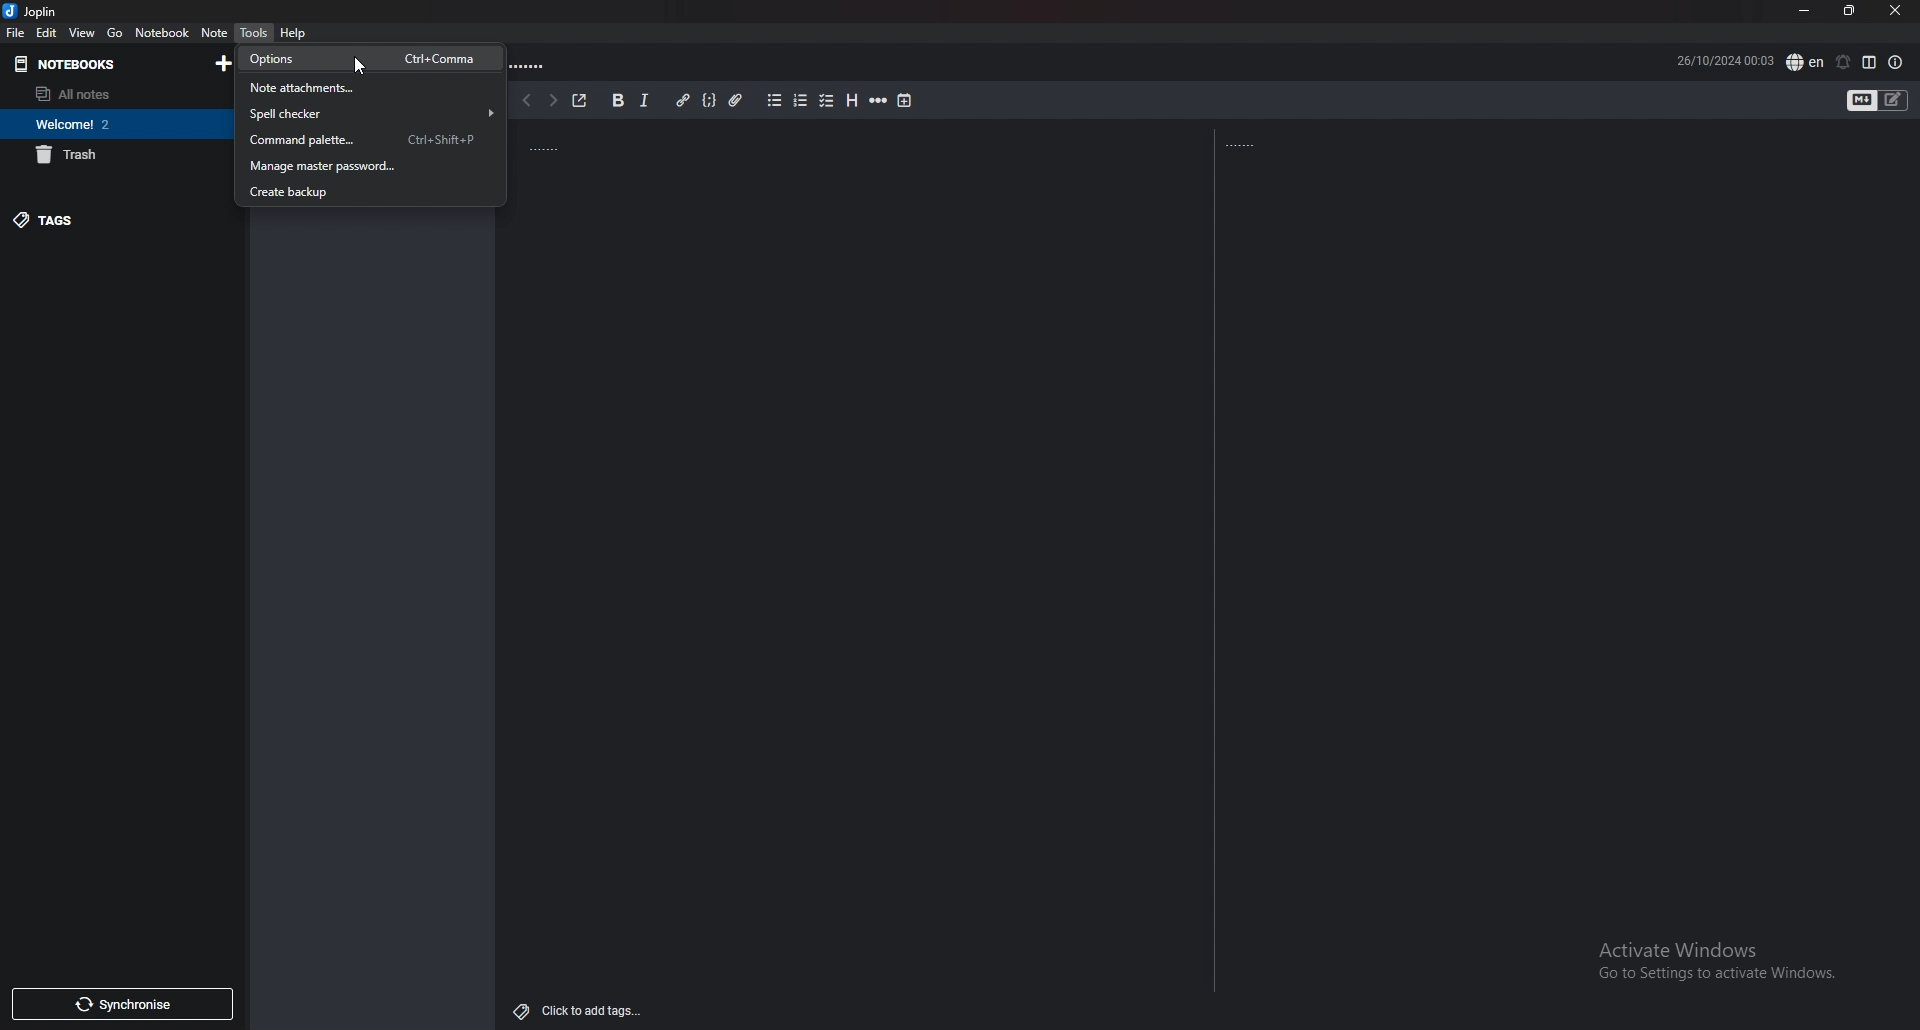 This screenshot has height=1030, width=1920. I want to click on code, so click(709, 100).